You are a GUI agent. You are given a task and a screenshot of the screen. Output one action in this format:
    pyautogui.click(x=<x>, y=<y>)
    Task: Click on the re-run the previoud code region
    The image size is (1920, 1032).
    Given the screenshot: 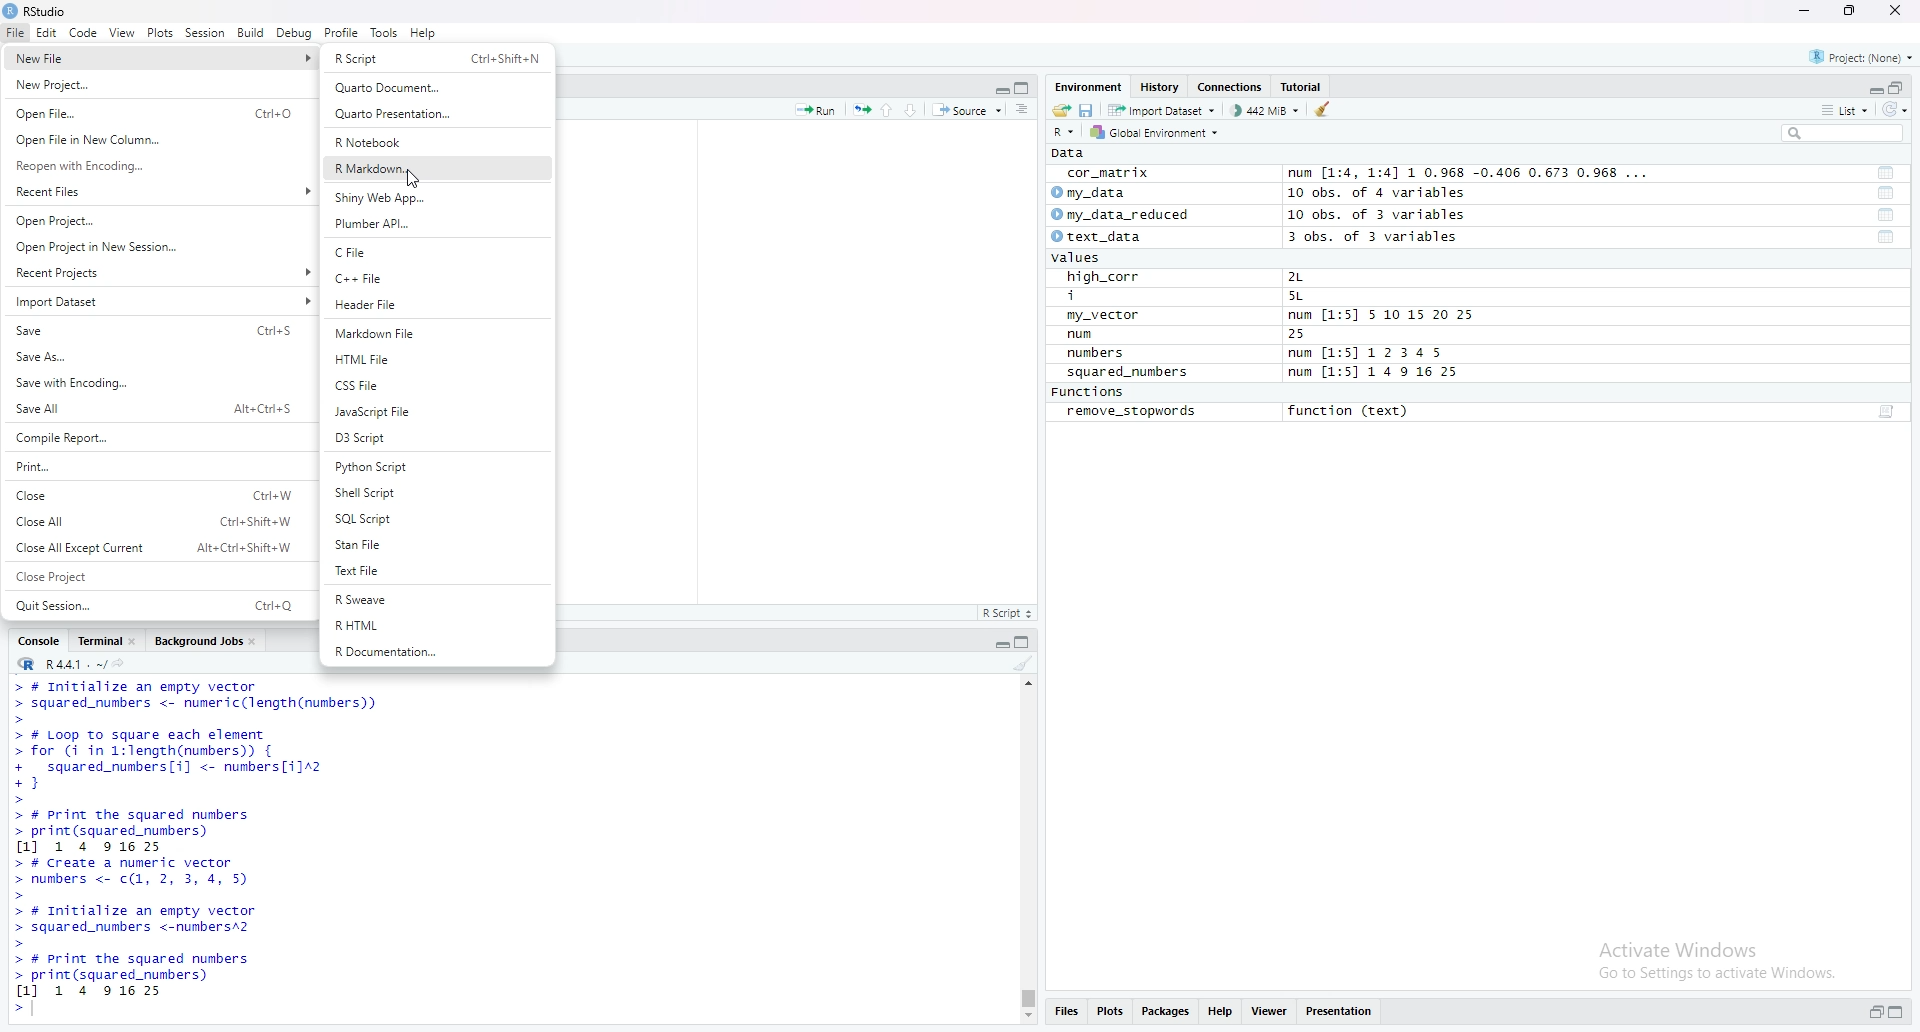 What is the action you would take?
    pyautogui.click(x=861, y=110)
    